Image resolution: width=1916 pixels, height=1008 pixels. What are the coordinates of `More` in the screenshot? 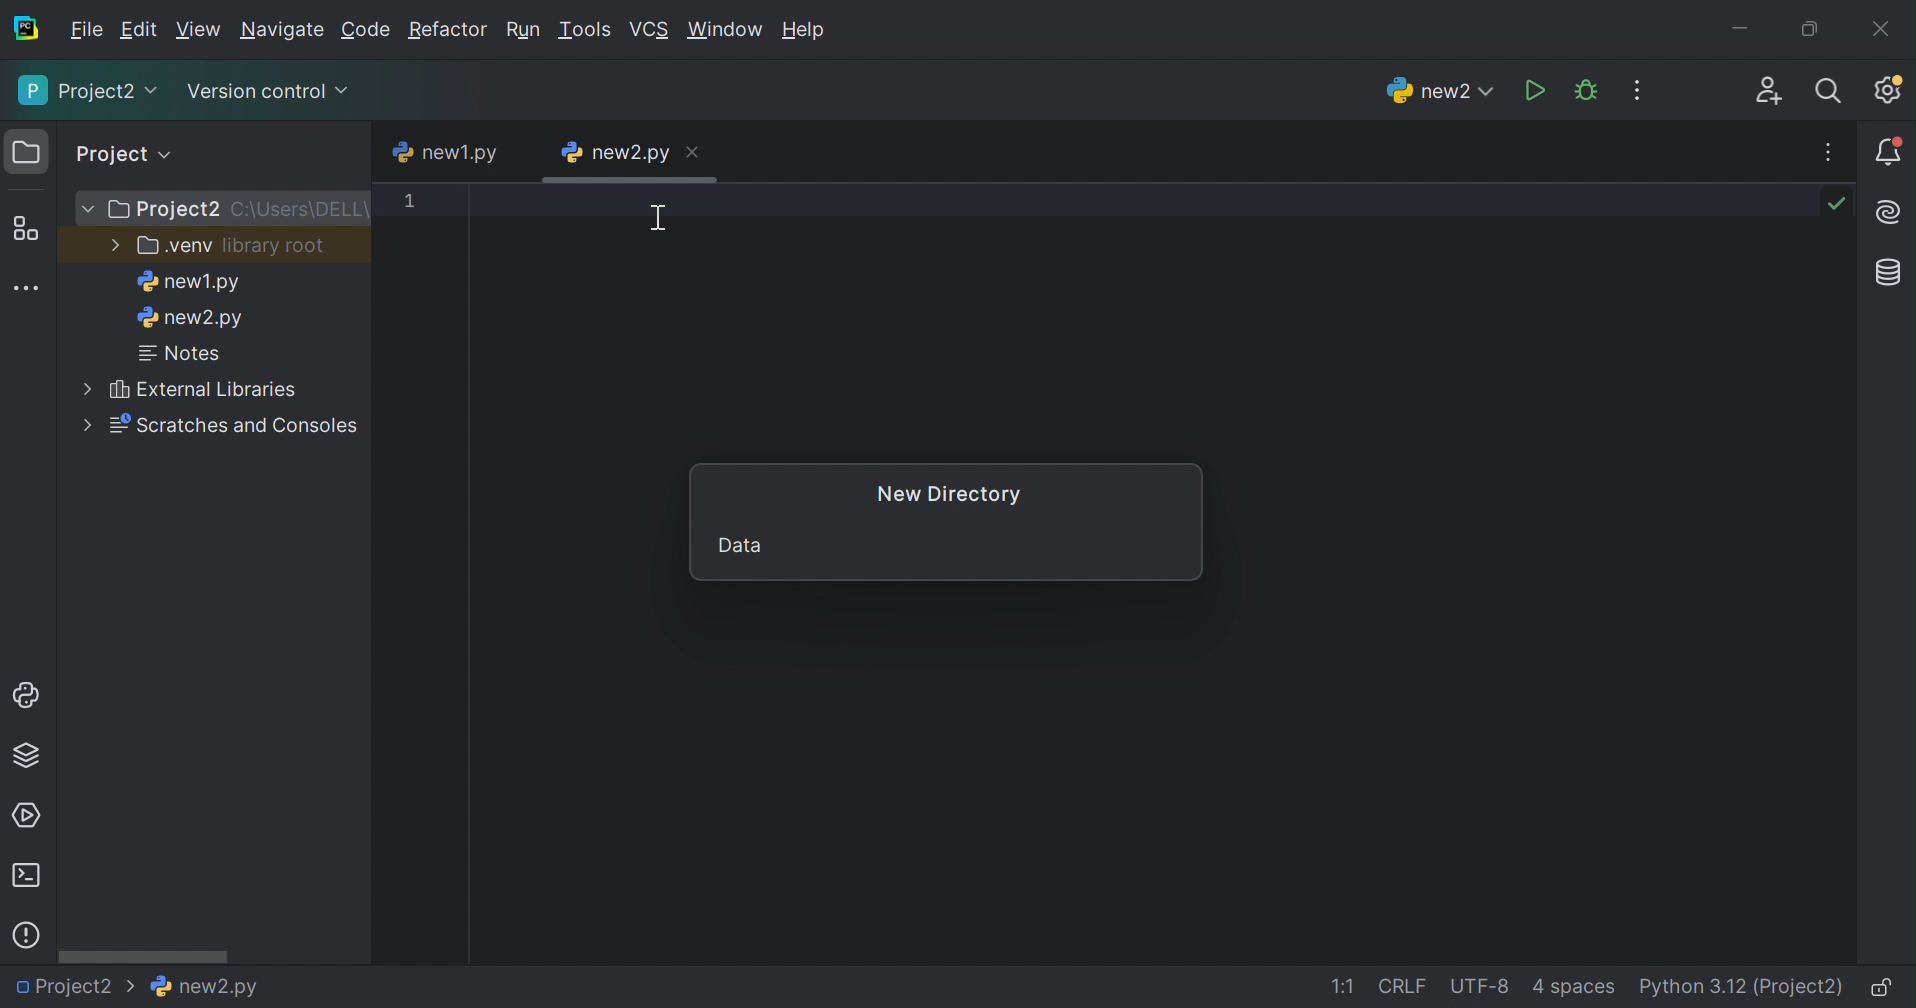 It's located at (90, 210).